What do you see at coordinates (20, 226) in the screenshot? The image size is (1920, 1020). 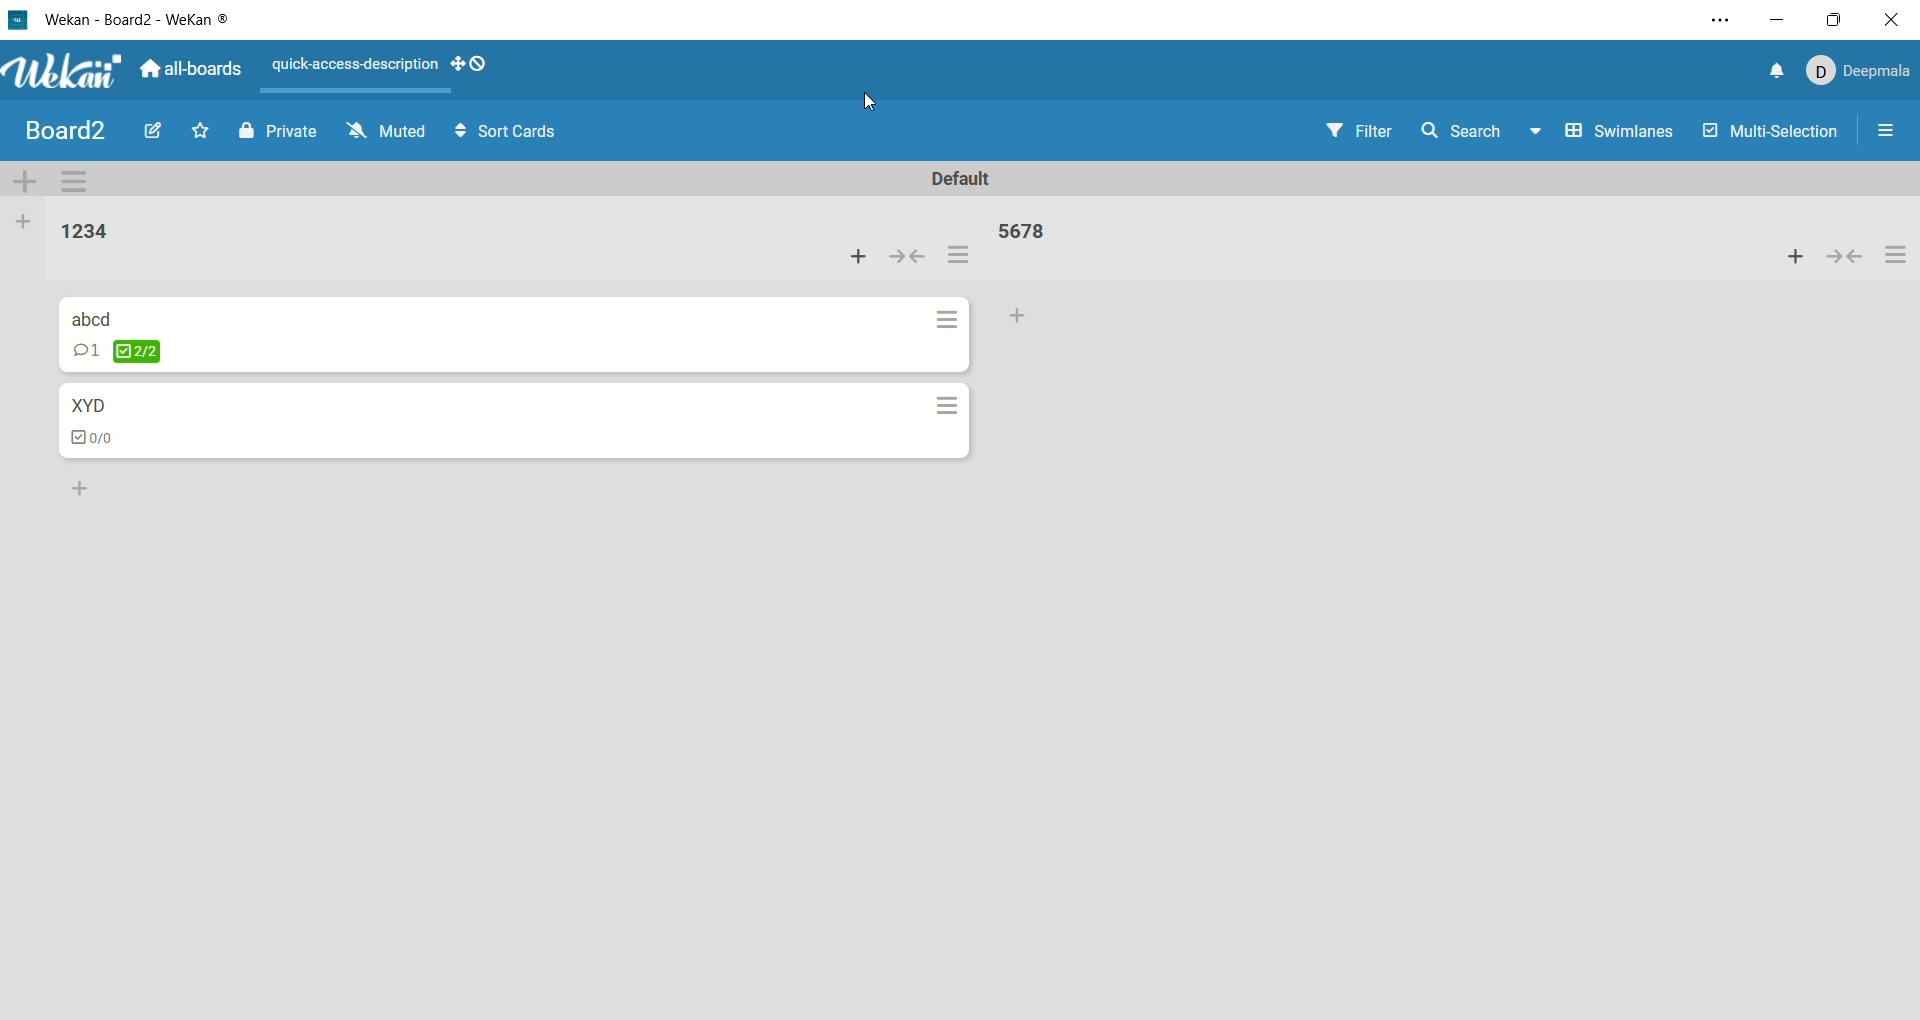 I see `add list` at bounding box center [20, 226].